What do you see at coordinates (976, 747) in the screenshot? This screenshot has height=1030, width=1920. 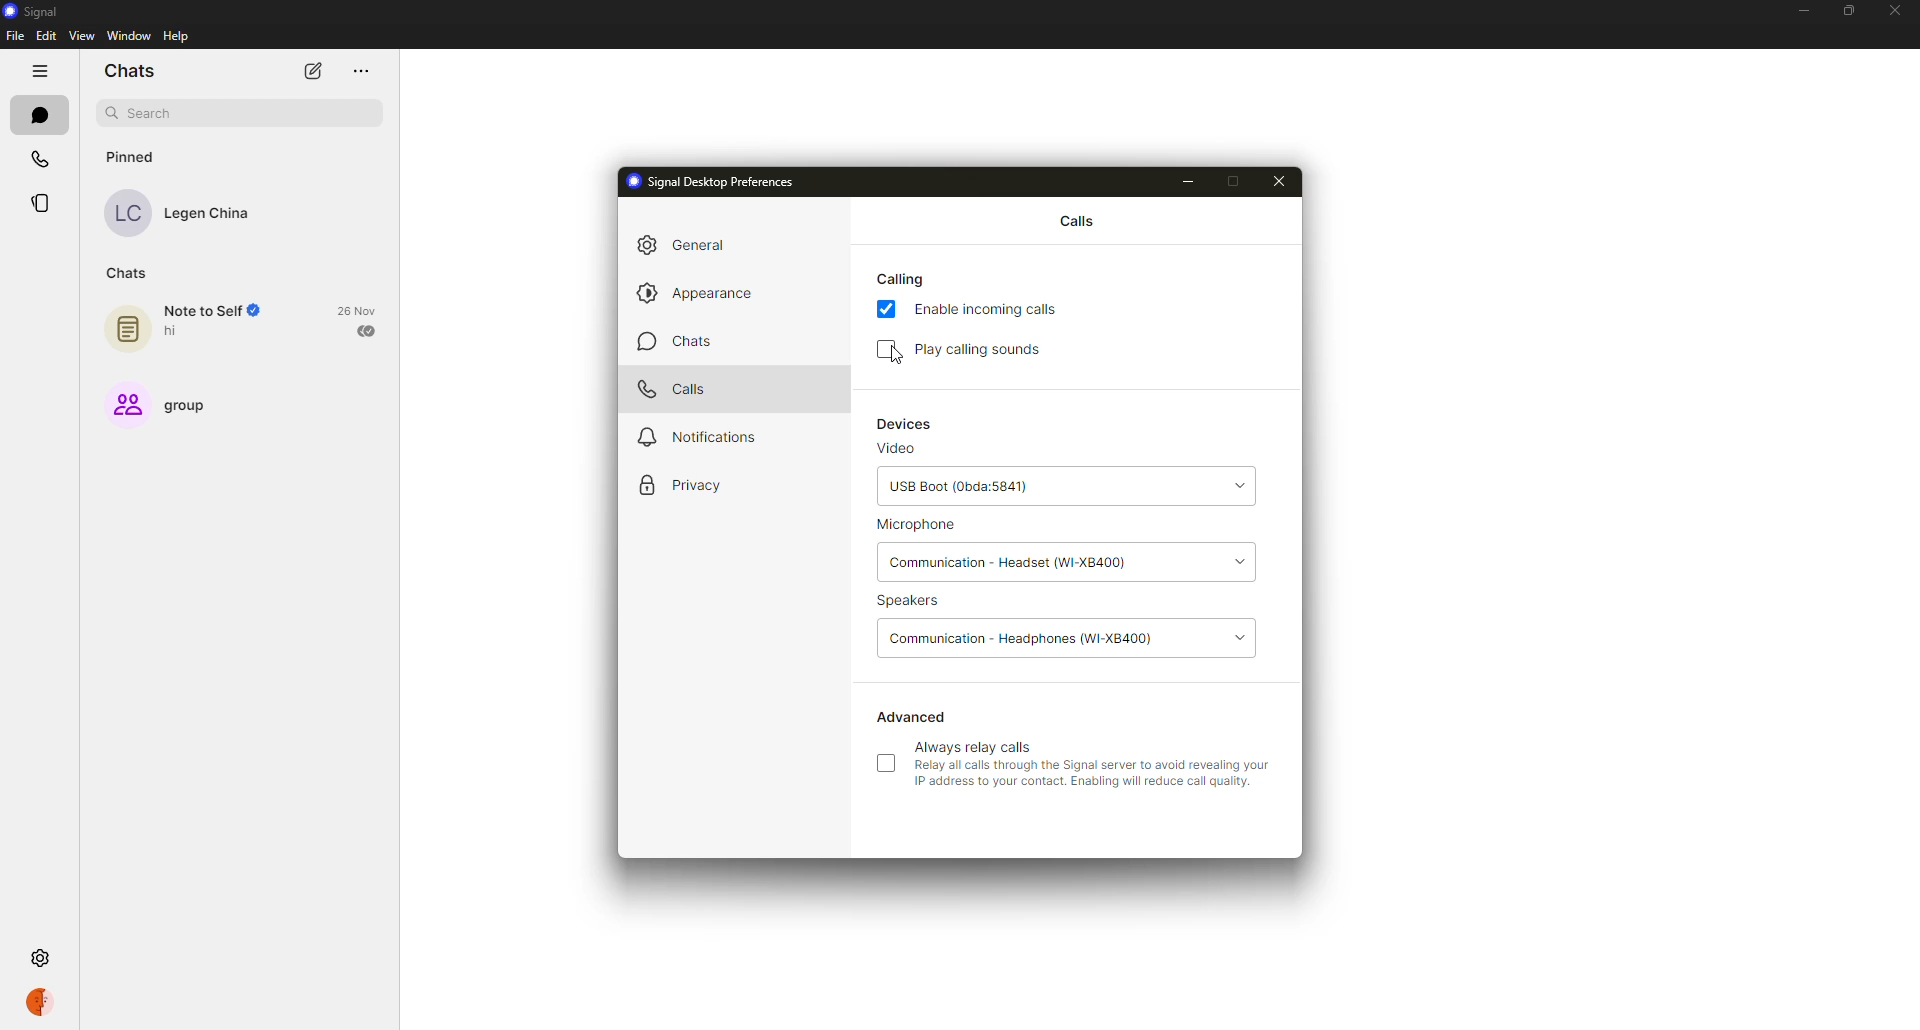 I see `always relay calls` at bounding box center [976, 747].